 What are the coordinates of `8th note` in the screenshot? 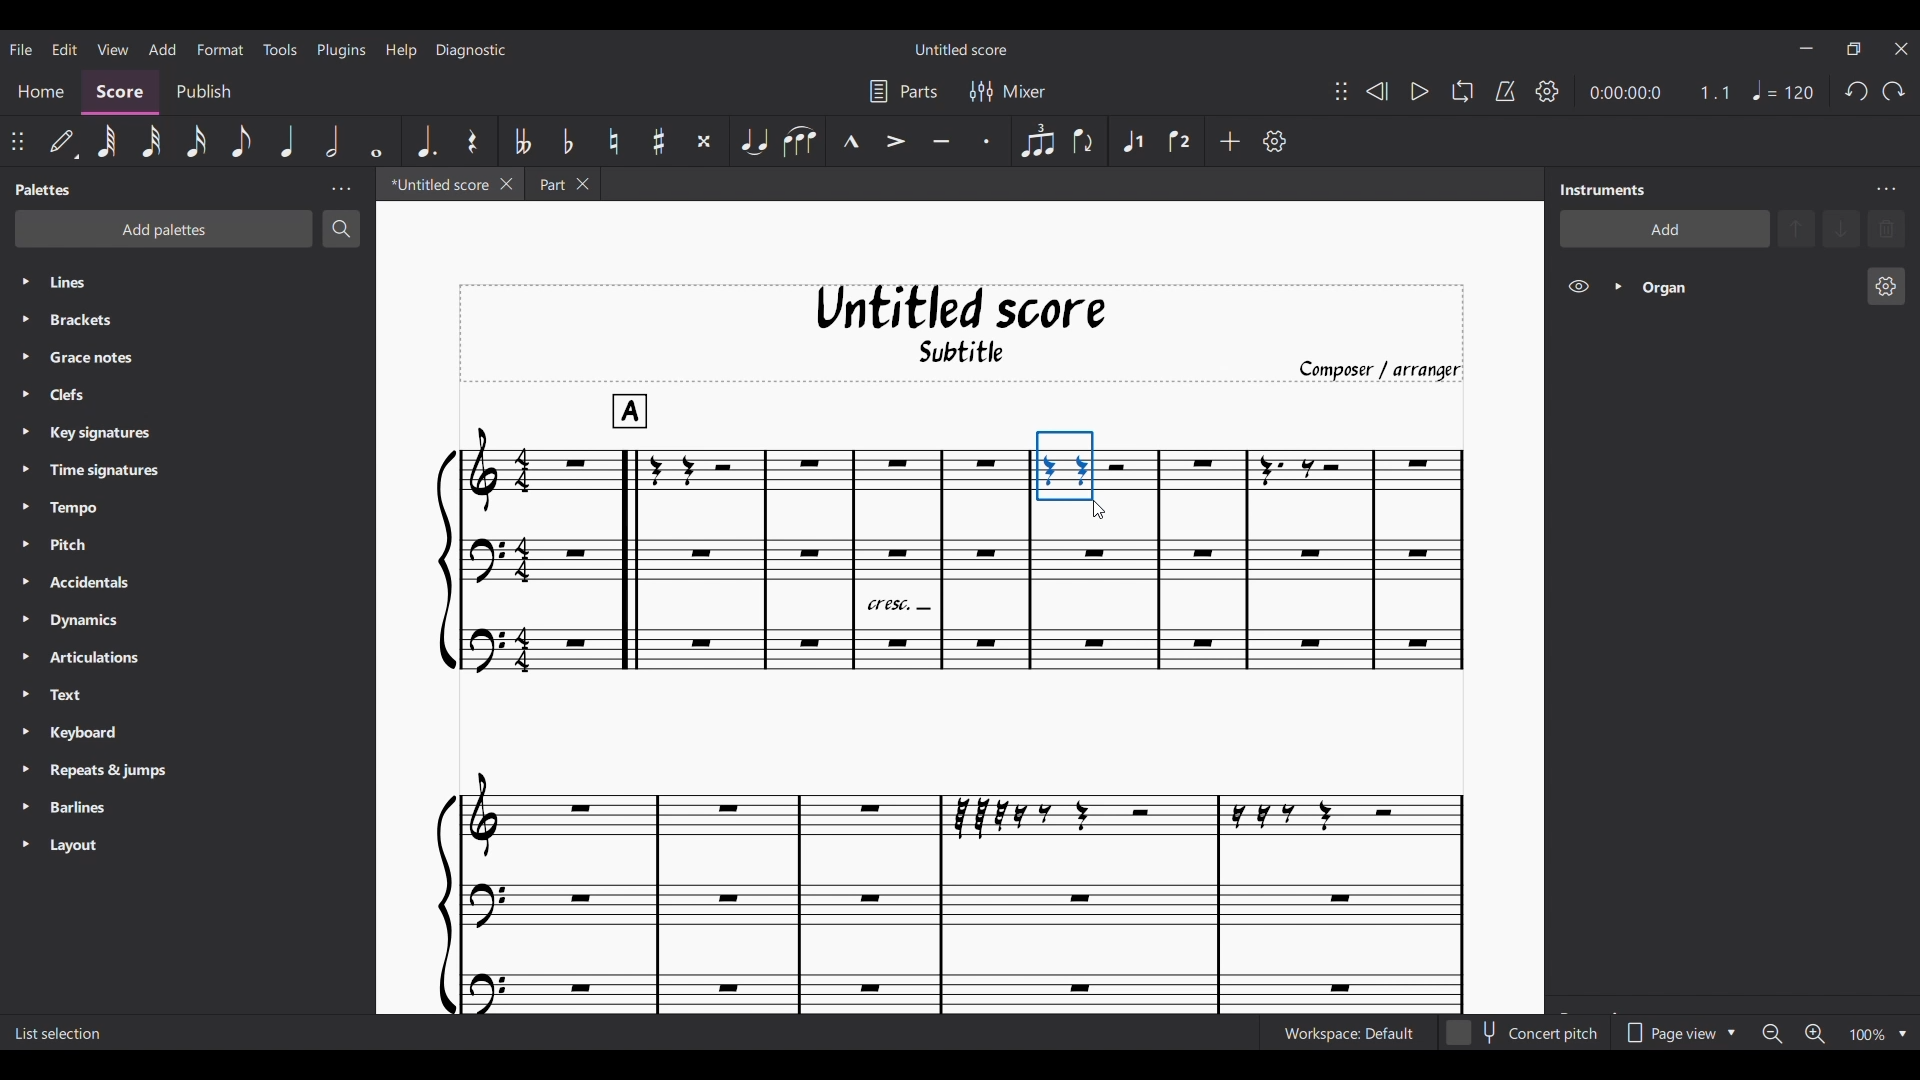 It's located at (242, 143).